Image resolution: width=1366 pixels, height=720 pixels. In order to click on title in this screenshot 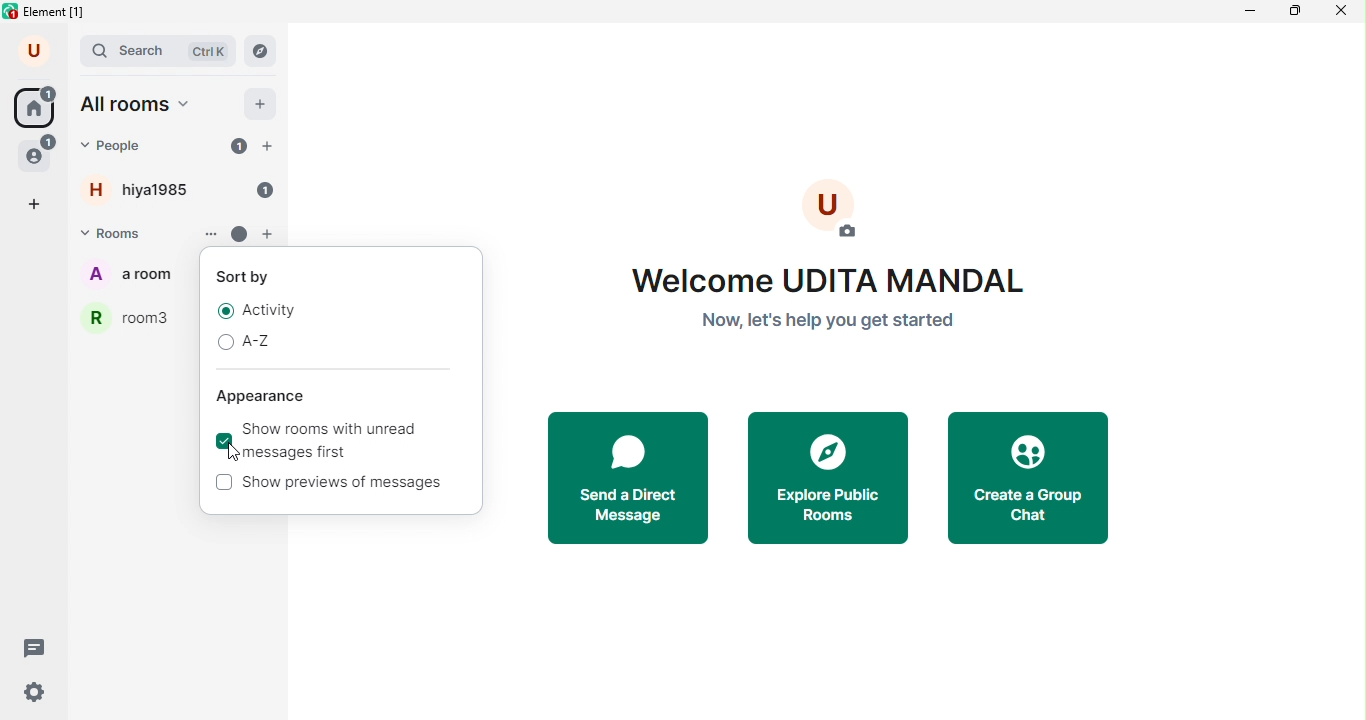, I will do `click(52, 12)`.